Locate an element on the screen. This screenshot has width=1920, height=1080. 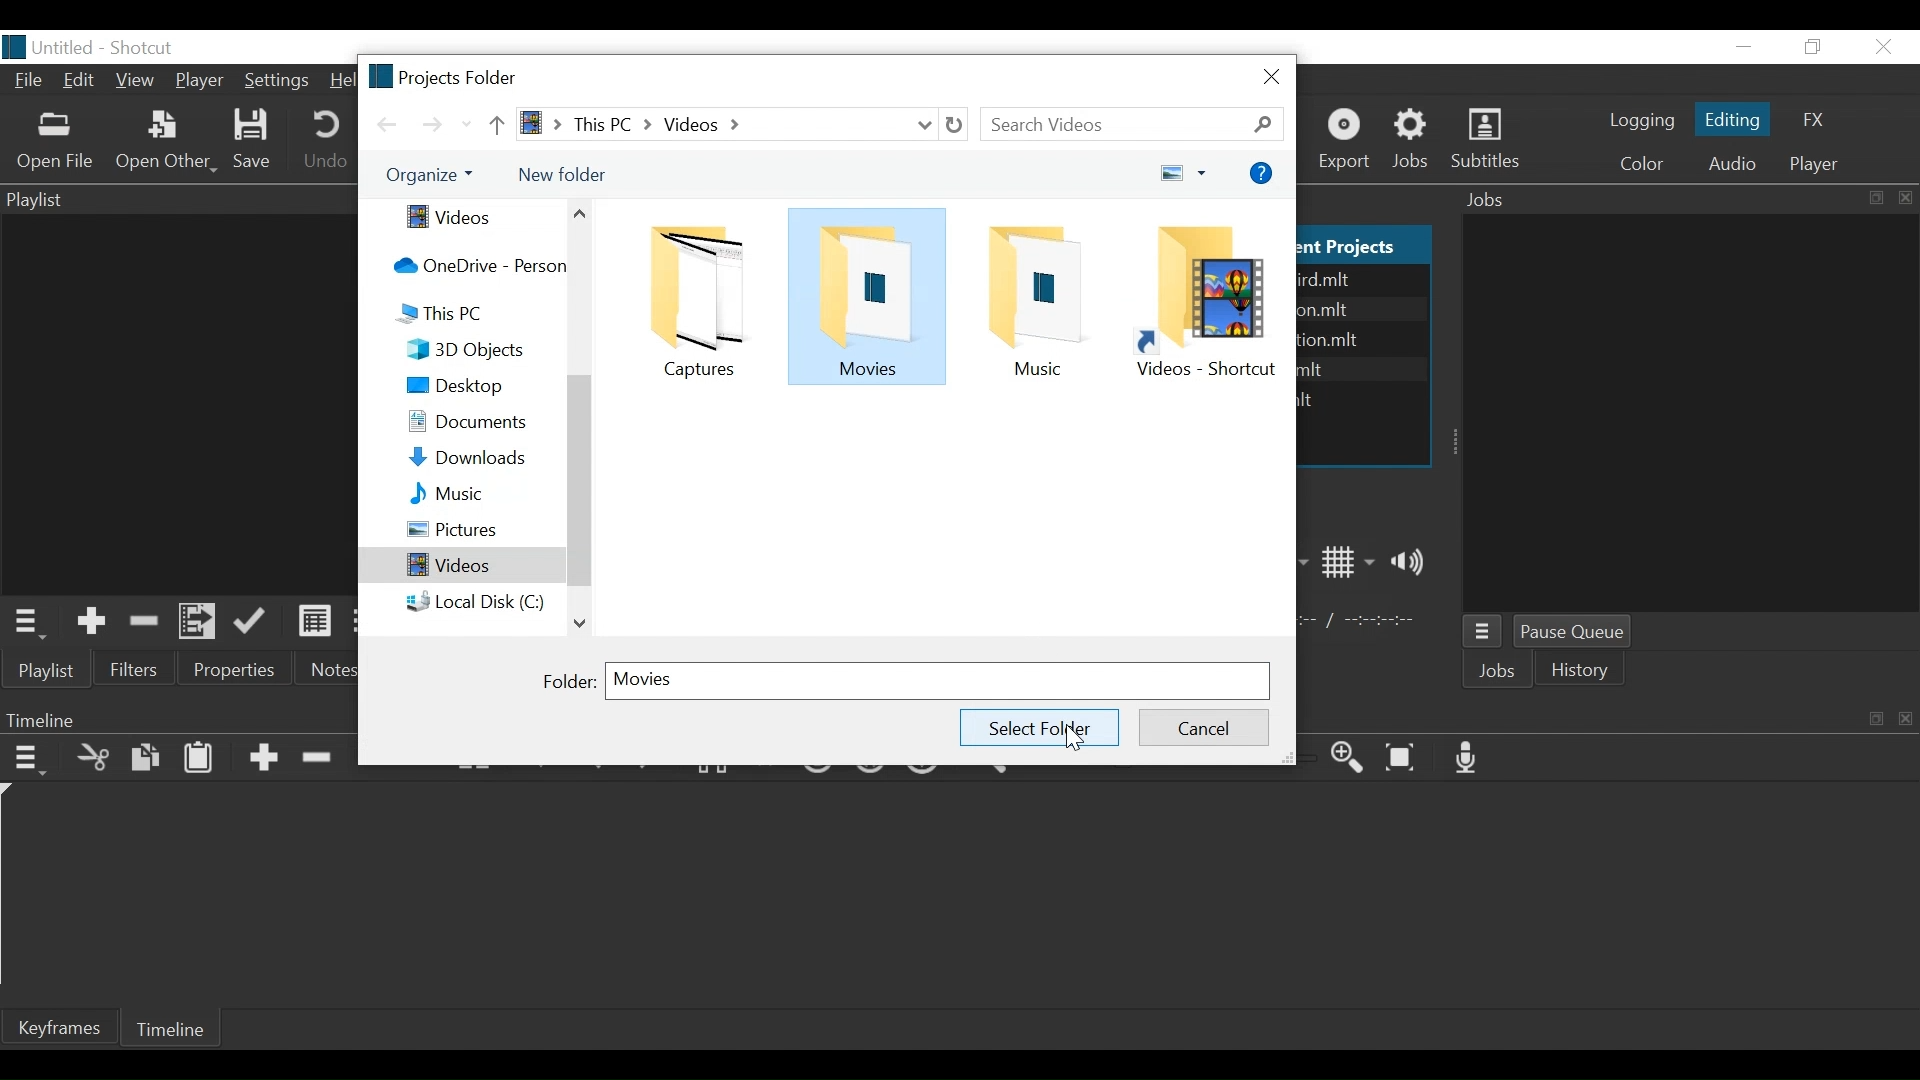
Cursor is located at coordinates (1077, 737).